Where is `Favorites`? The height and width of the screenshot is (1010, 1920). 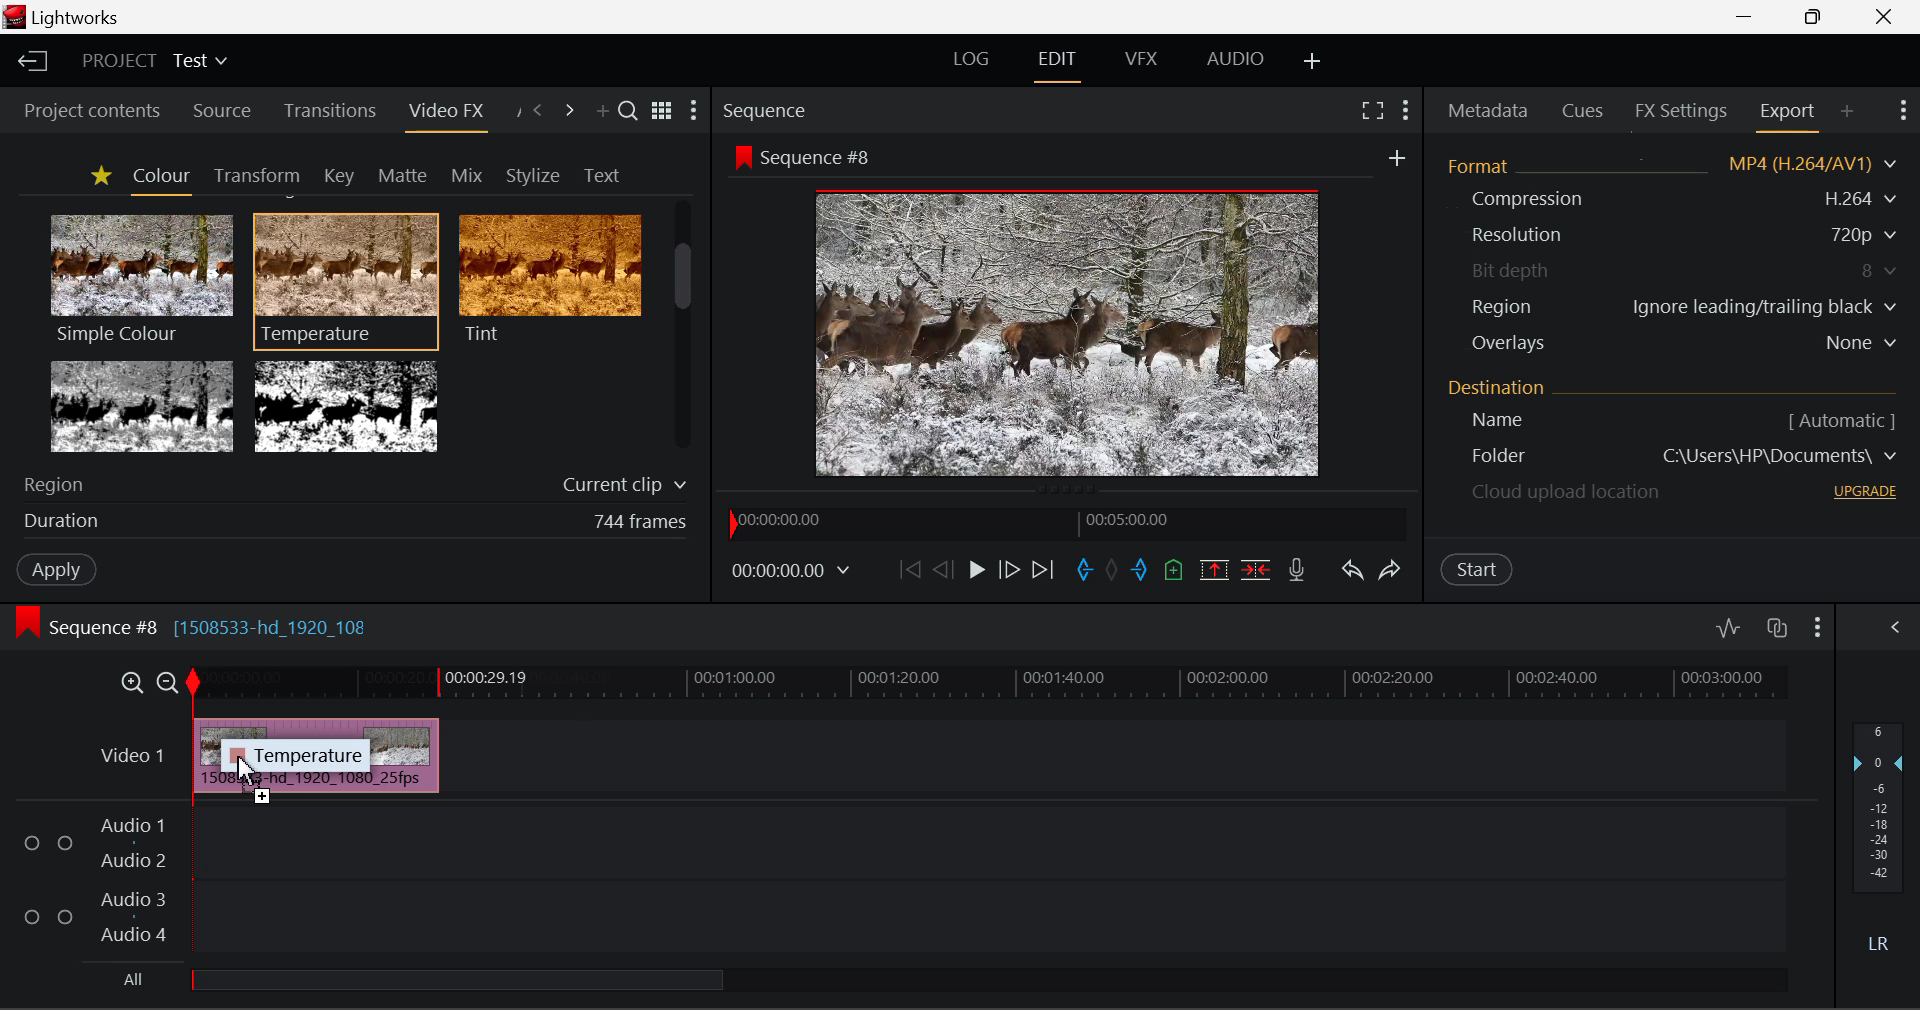
Favorites is located at coordinates (98, 177).